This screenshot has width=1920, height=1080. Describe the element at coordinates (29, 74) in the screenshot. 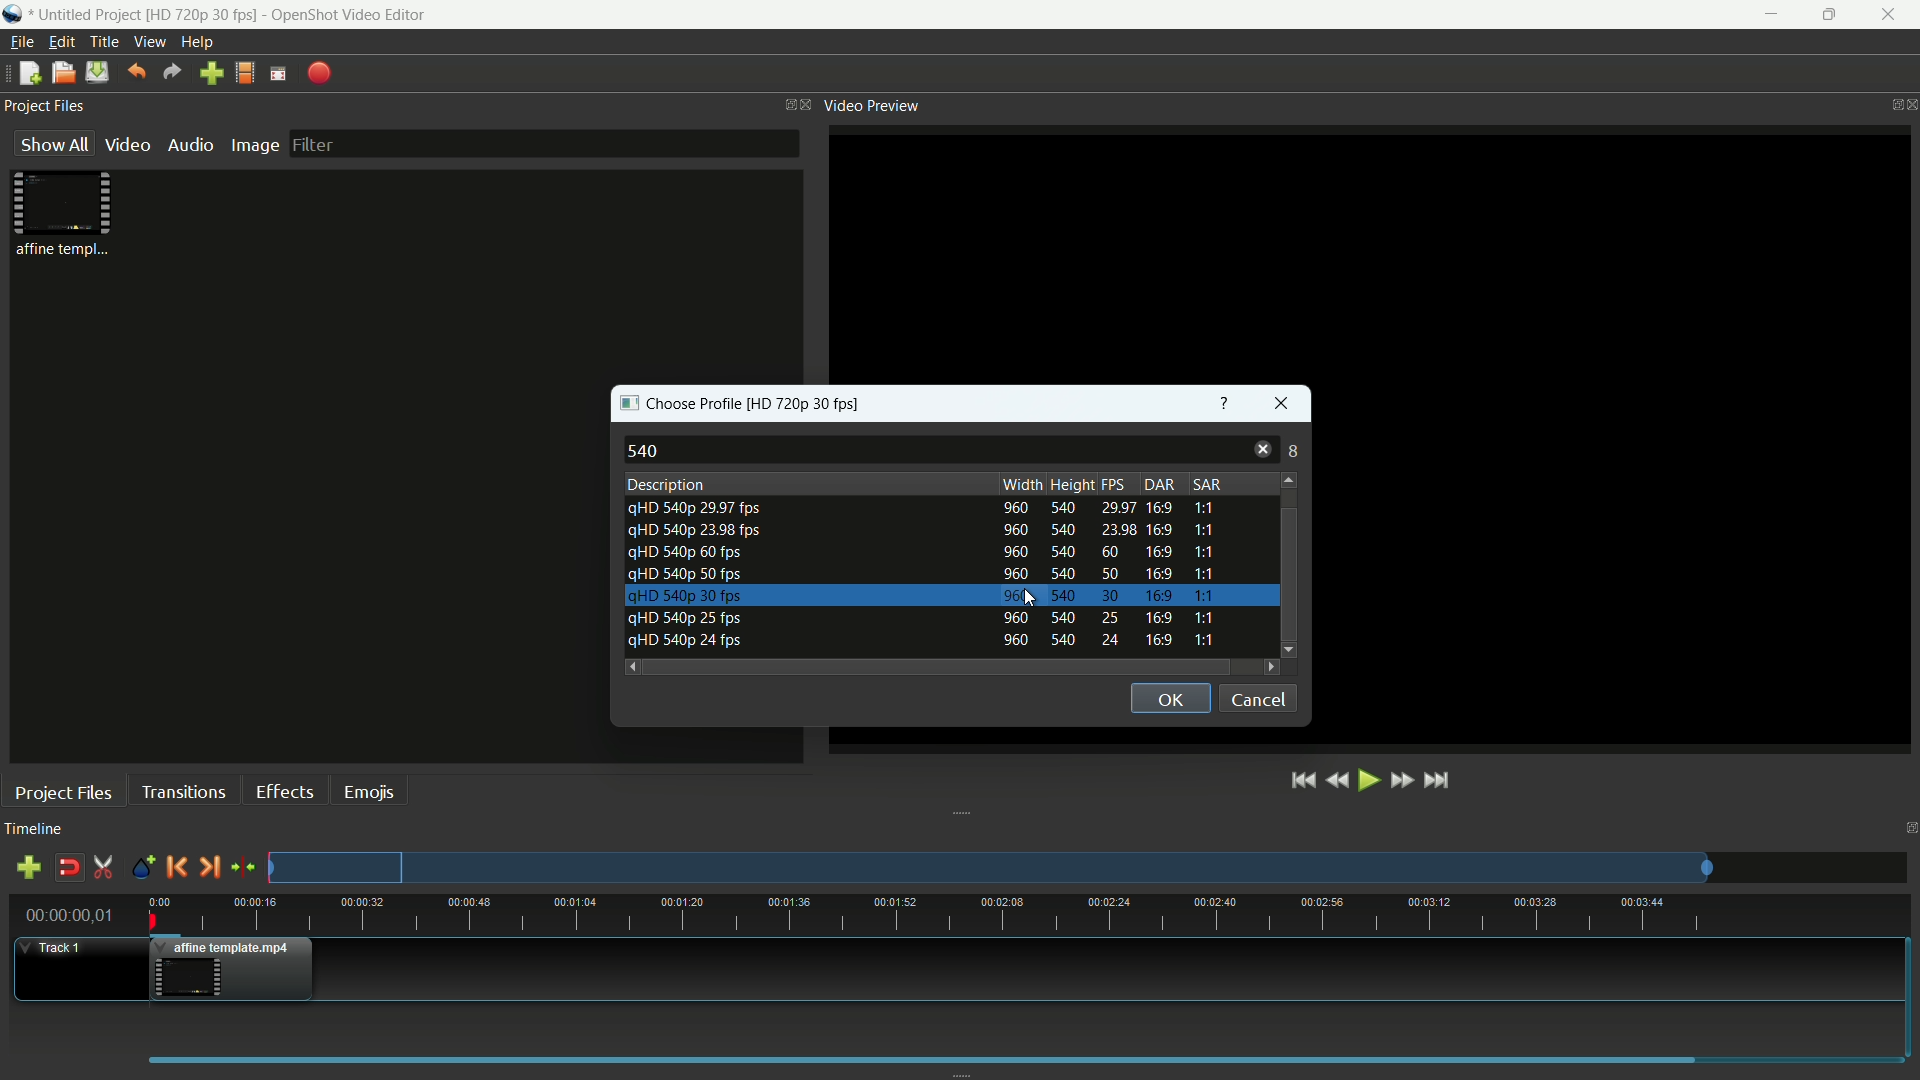

I see `new file` at that location.